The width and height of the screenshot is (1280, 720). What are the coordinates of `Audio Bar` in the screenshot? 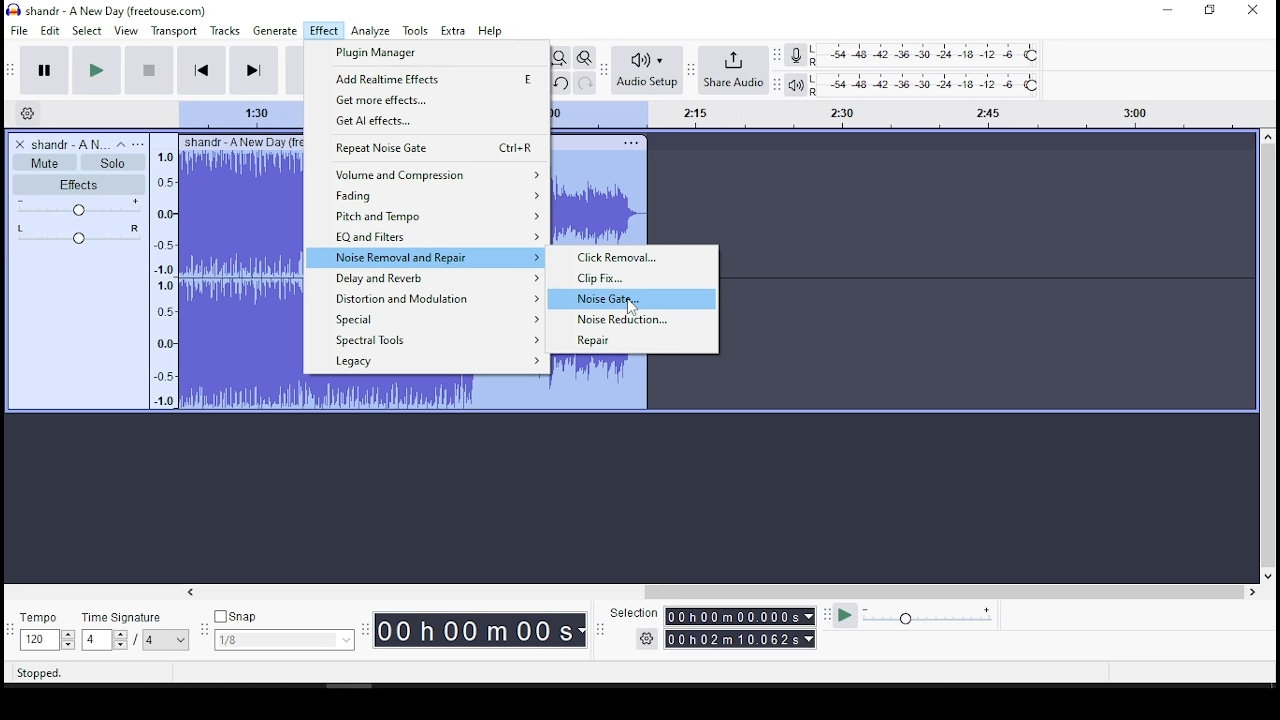 It's located at (796, 83).